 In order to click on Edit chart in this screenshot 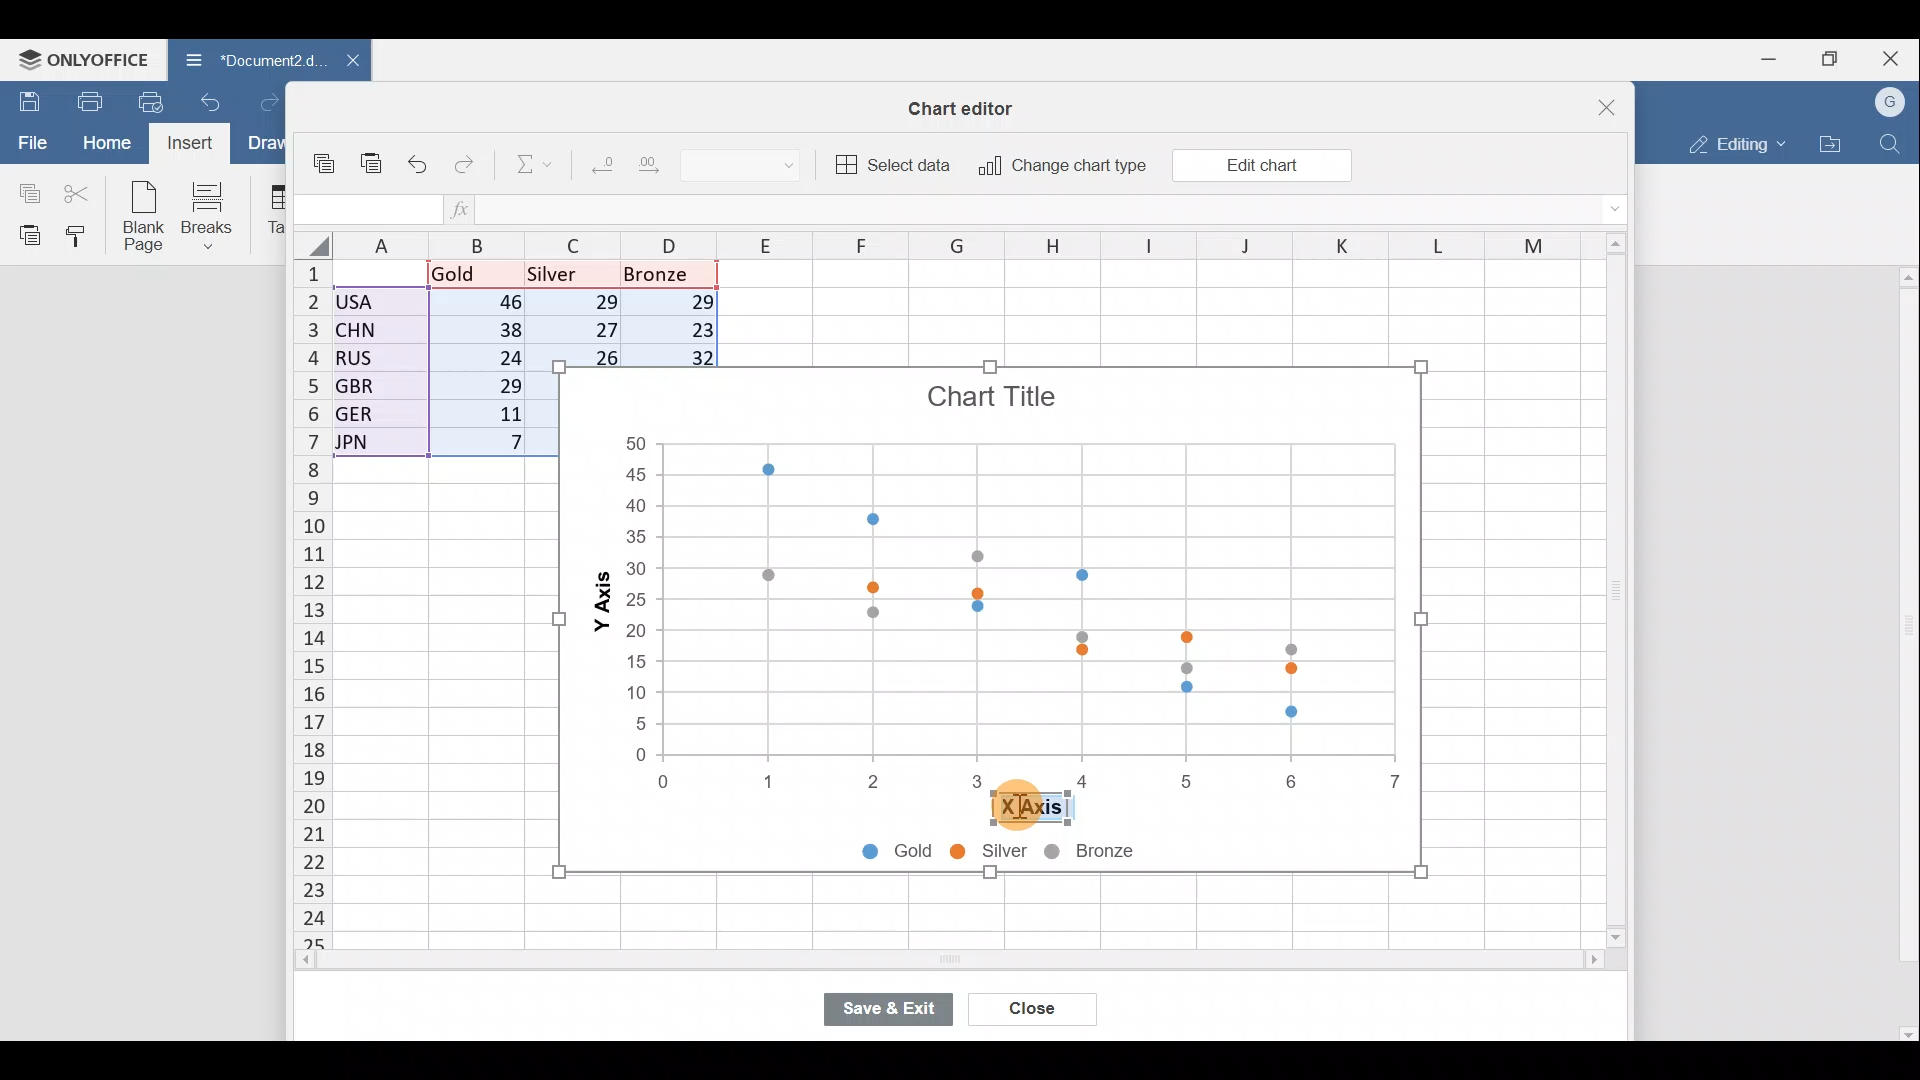, I will do `click(1260, 164)`.